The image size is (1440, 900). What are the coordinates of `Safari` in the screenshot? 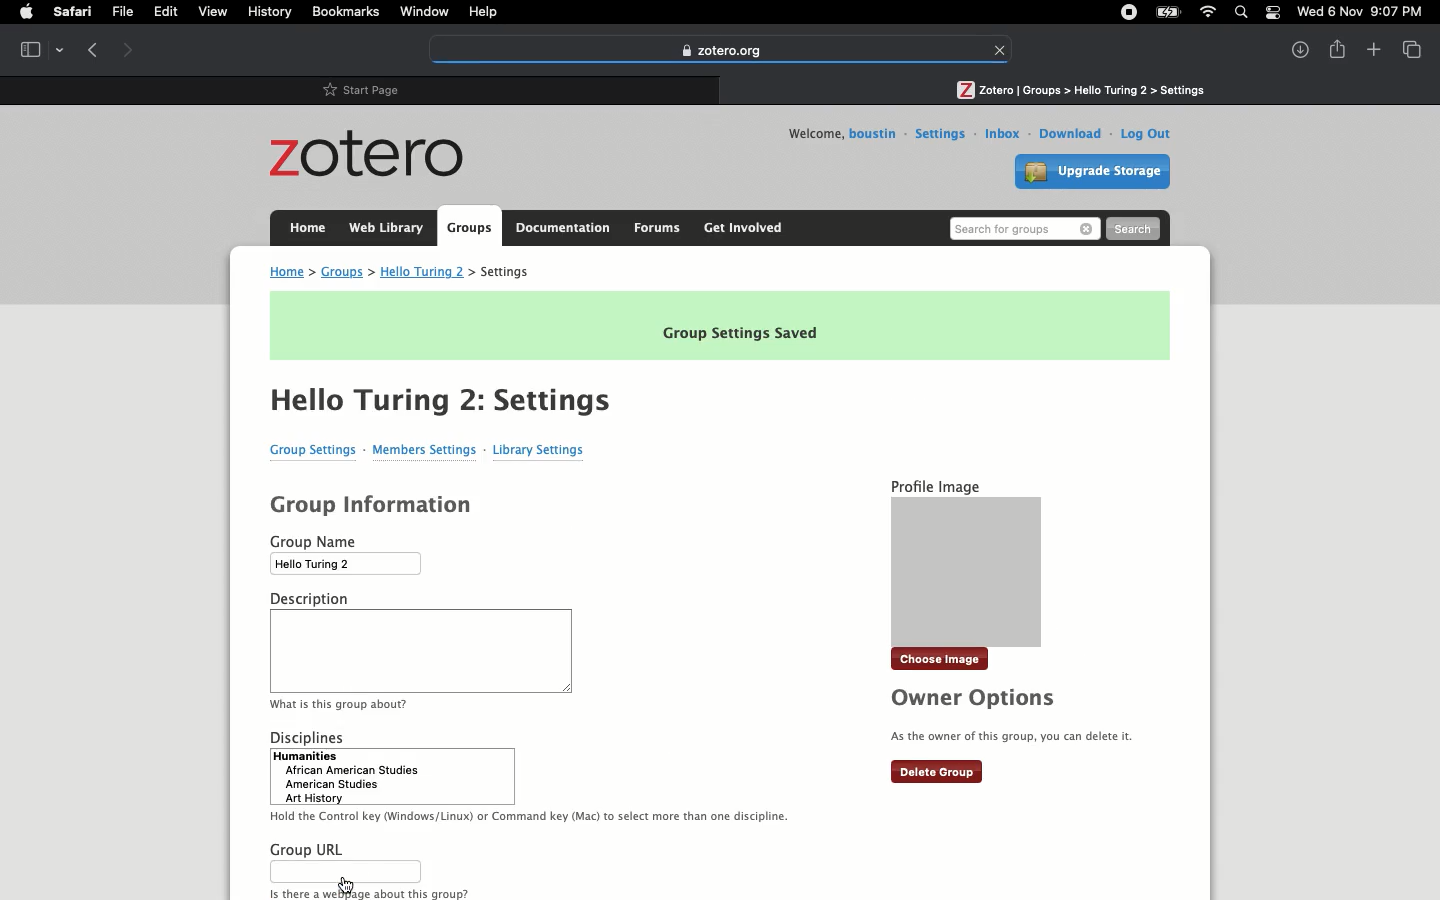 It's located at (75, 12).